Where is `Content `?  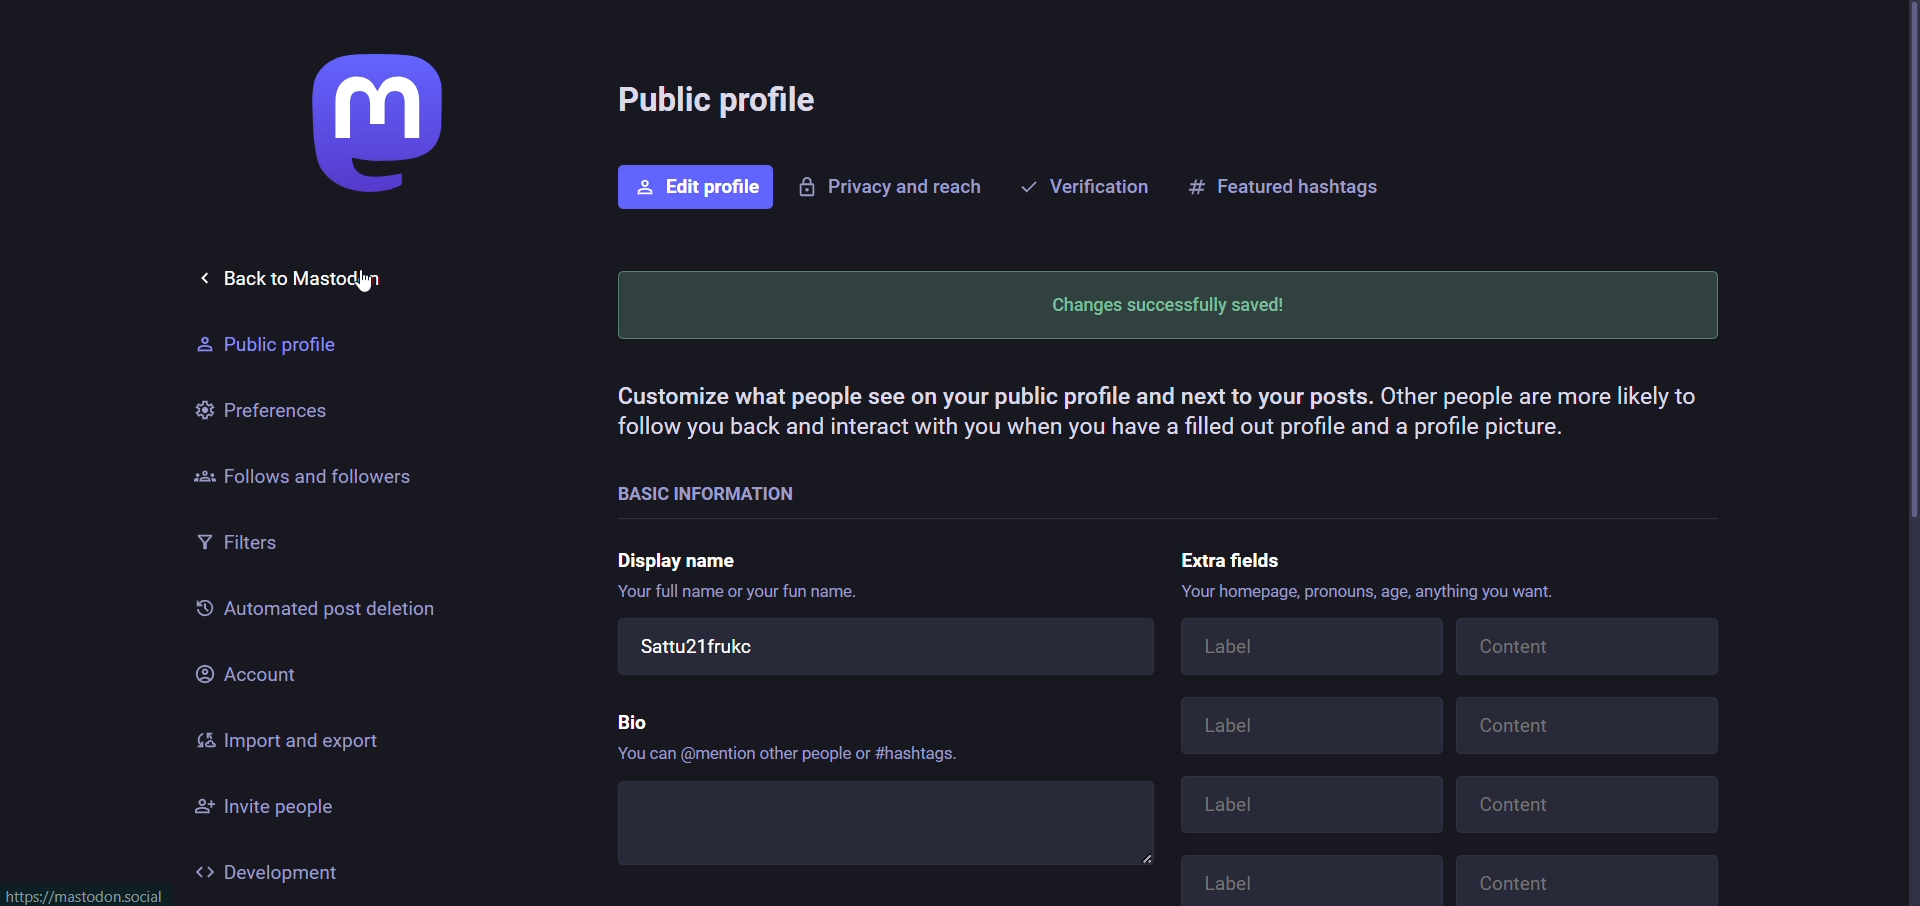 Content  is located at coordinates (1590, 806).